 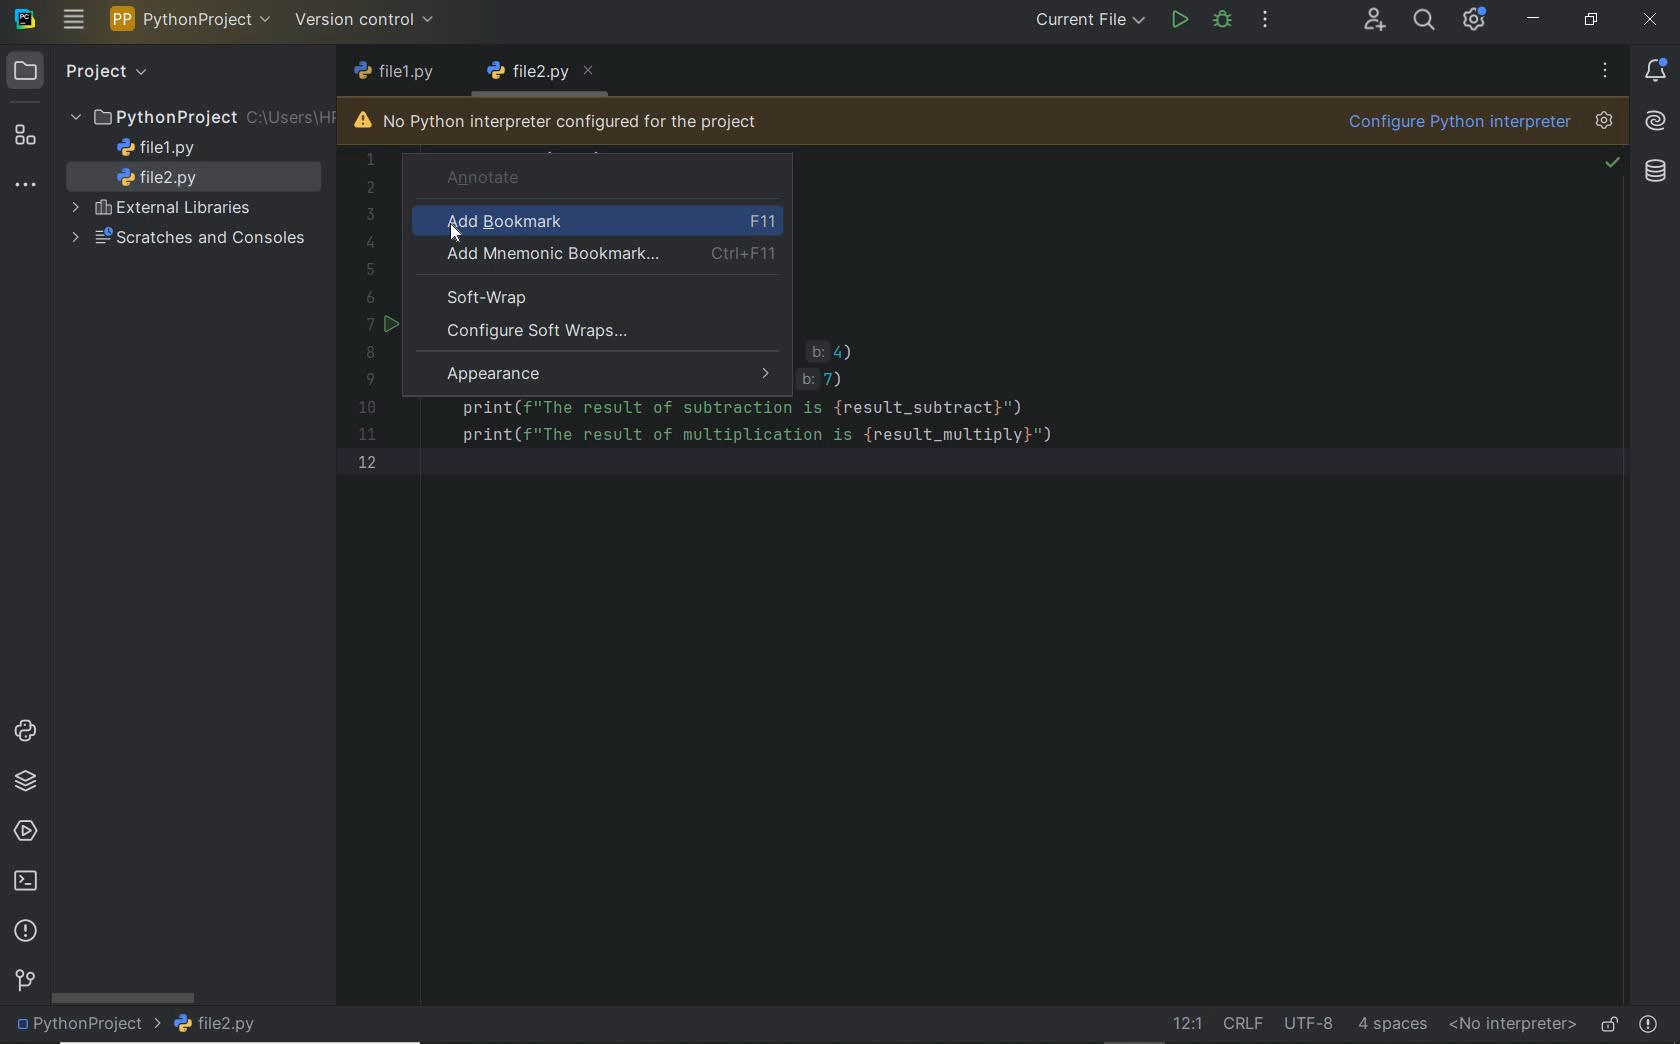 What do you see at coordinates (23, 834) in the screenshot?
I see `services` at bounding box center [23, 834].